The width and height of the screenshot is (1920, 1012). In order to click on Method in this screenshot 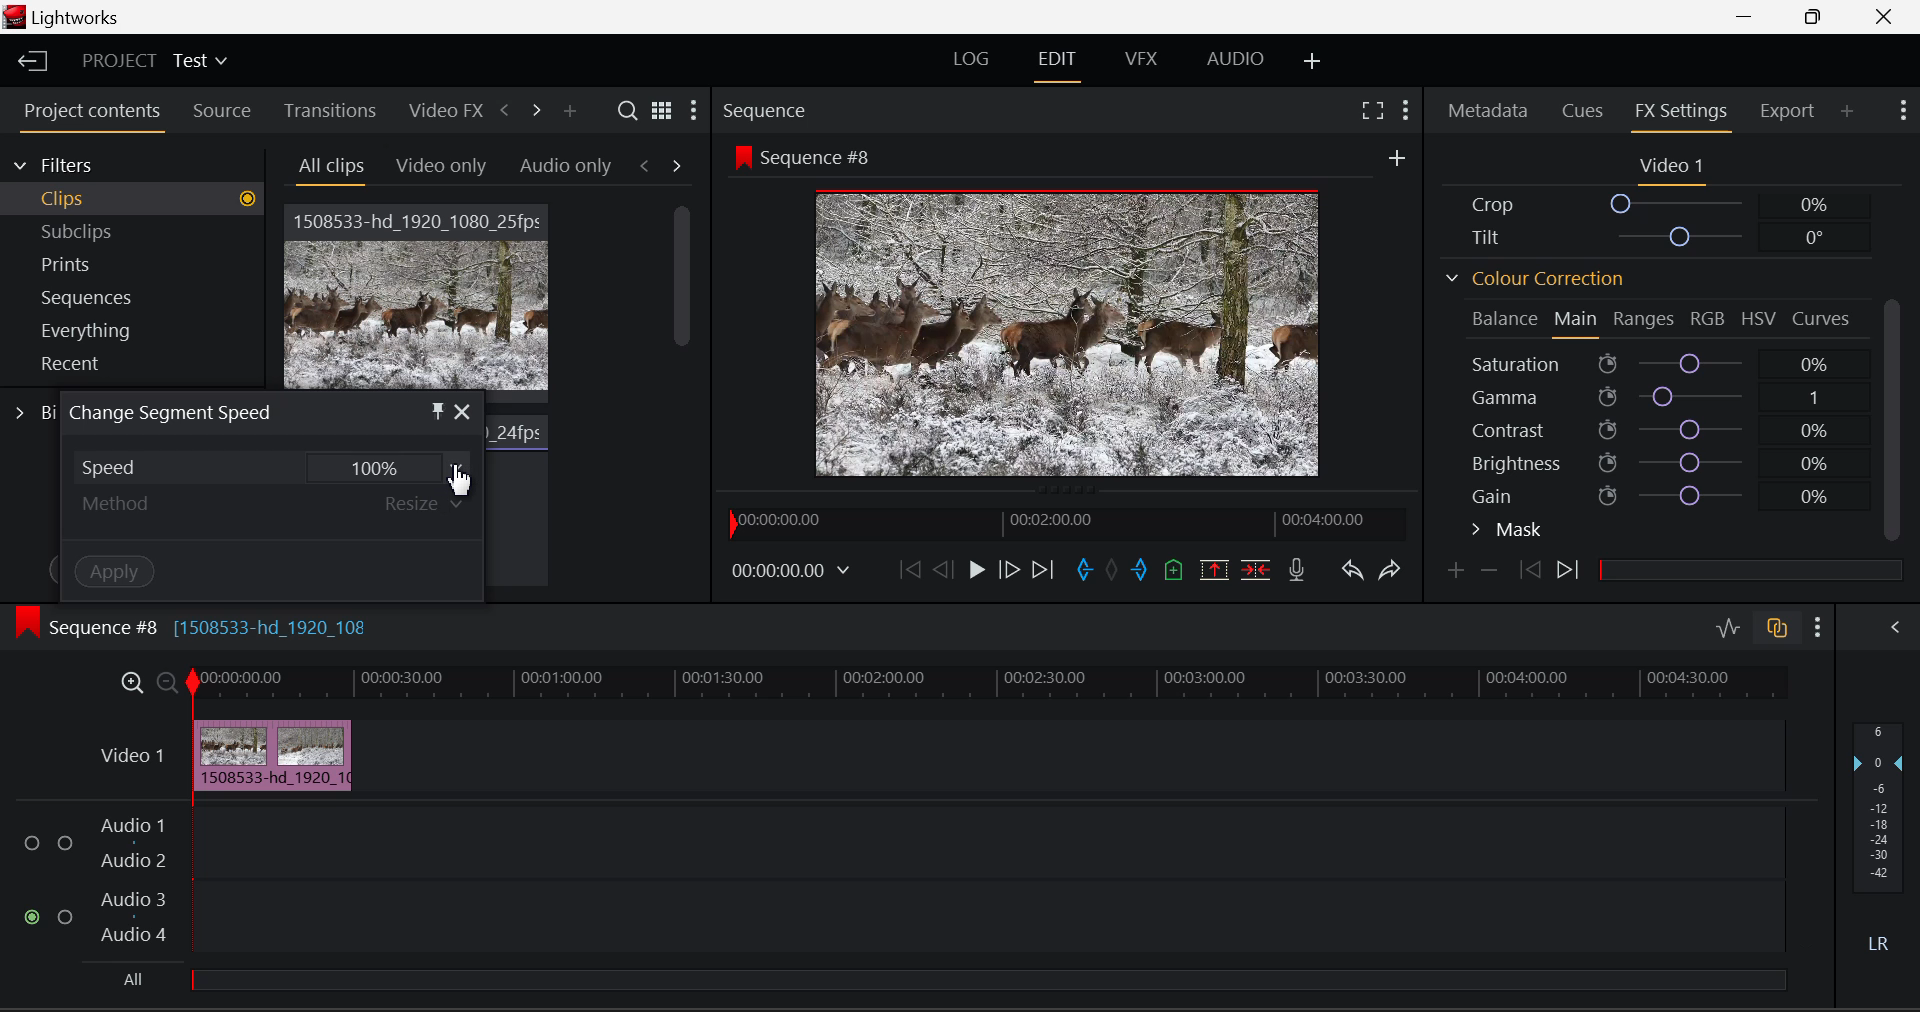, I will do `click(122, 503)`.